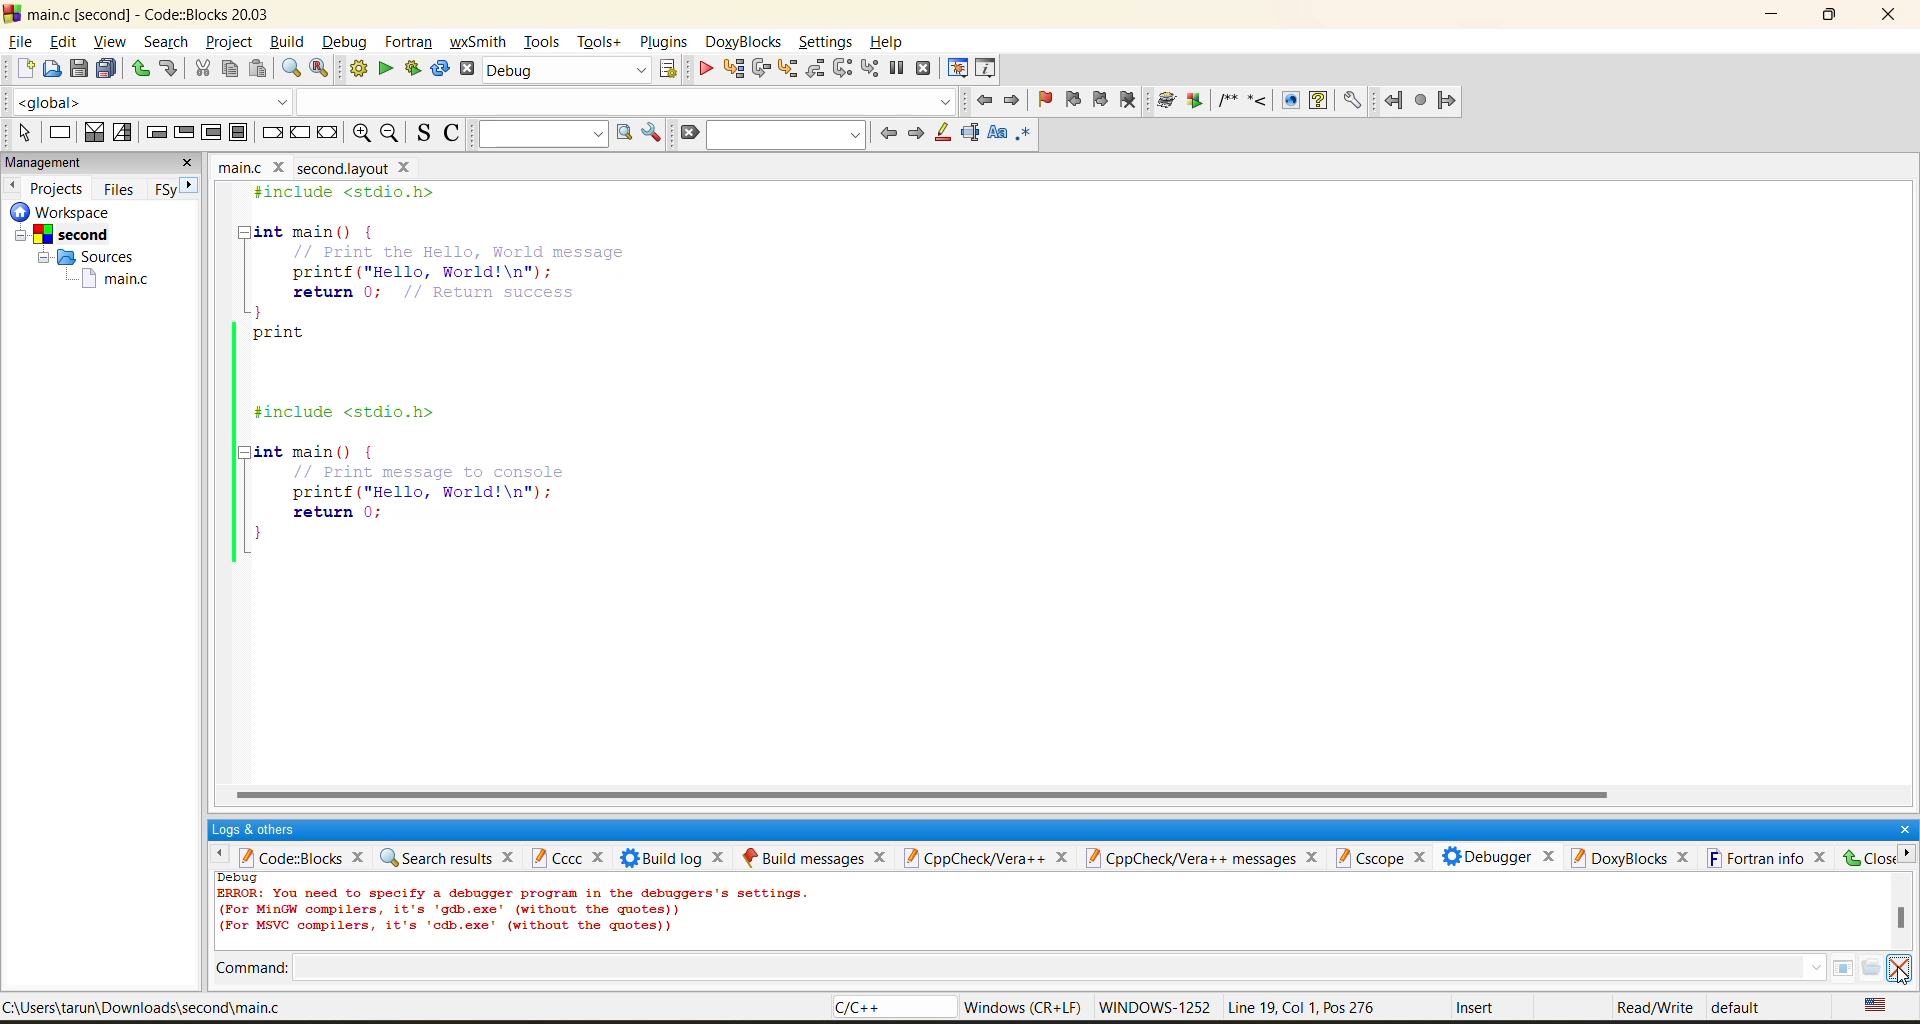 This screenshot has height=1024, width=1920. What do you see at coordinates (885, 1009) in the screenshot?
I see `language` at bounding box center [885, 1009].